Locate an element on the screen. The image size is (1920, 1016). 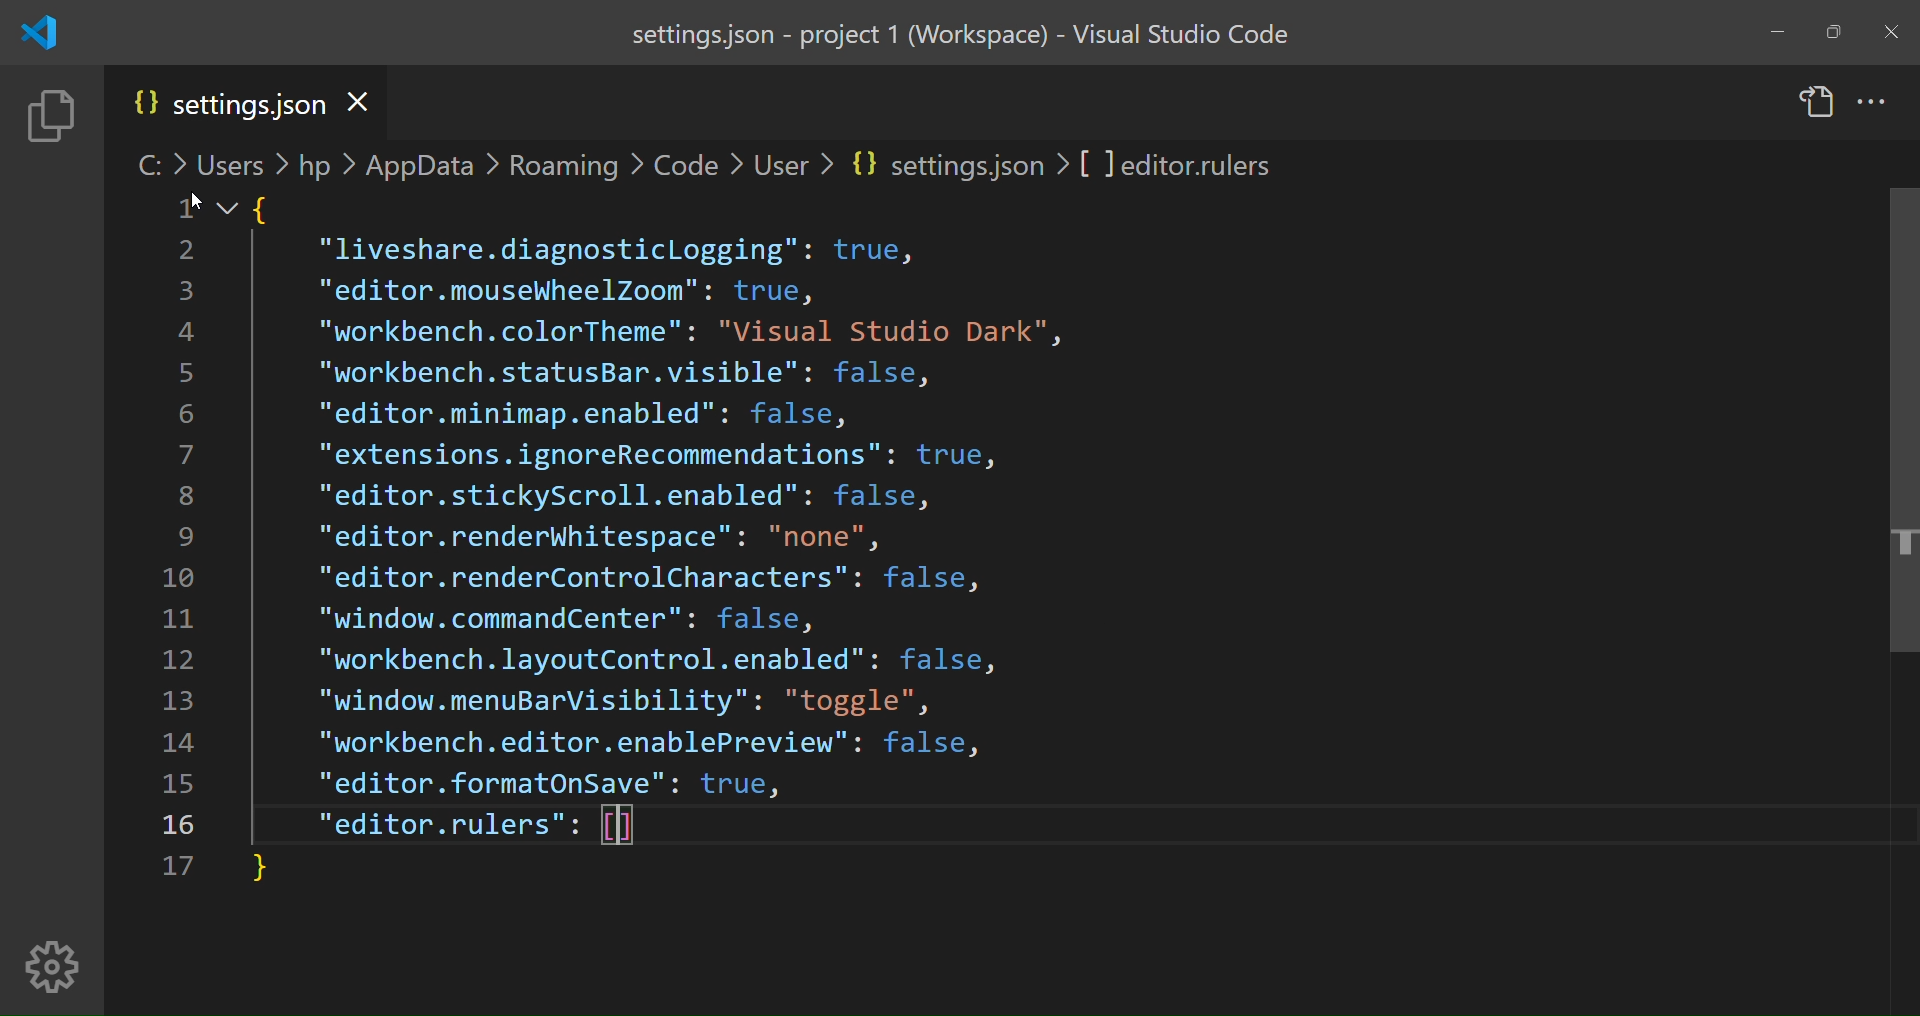
title is located at coordinates (964, 35).